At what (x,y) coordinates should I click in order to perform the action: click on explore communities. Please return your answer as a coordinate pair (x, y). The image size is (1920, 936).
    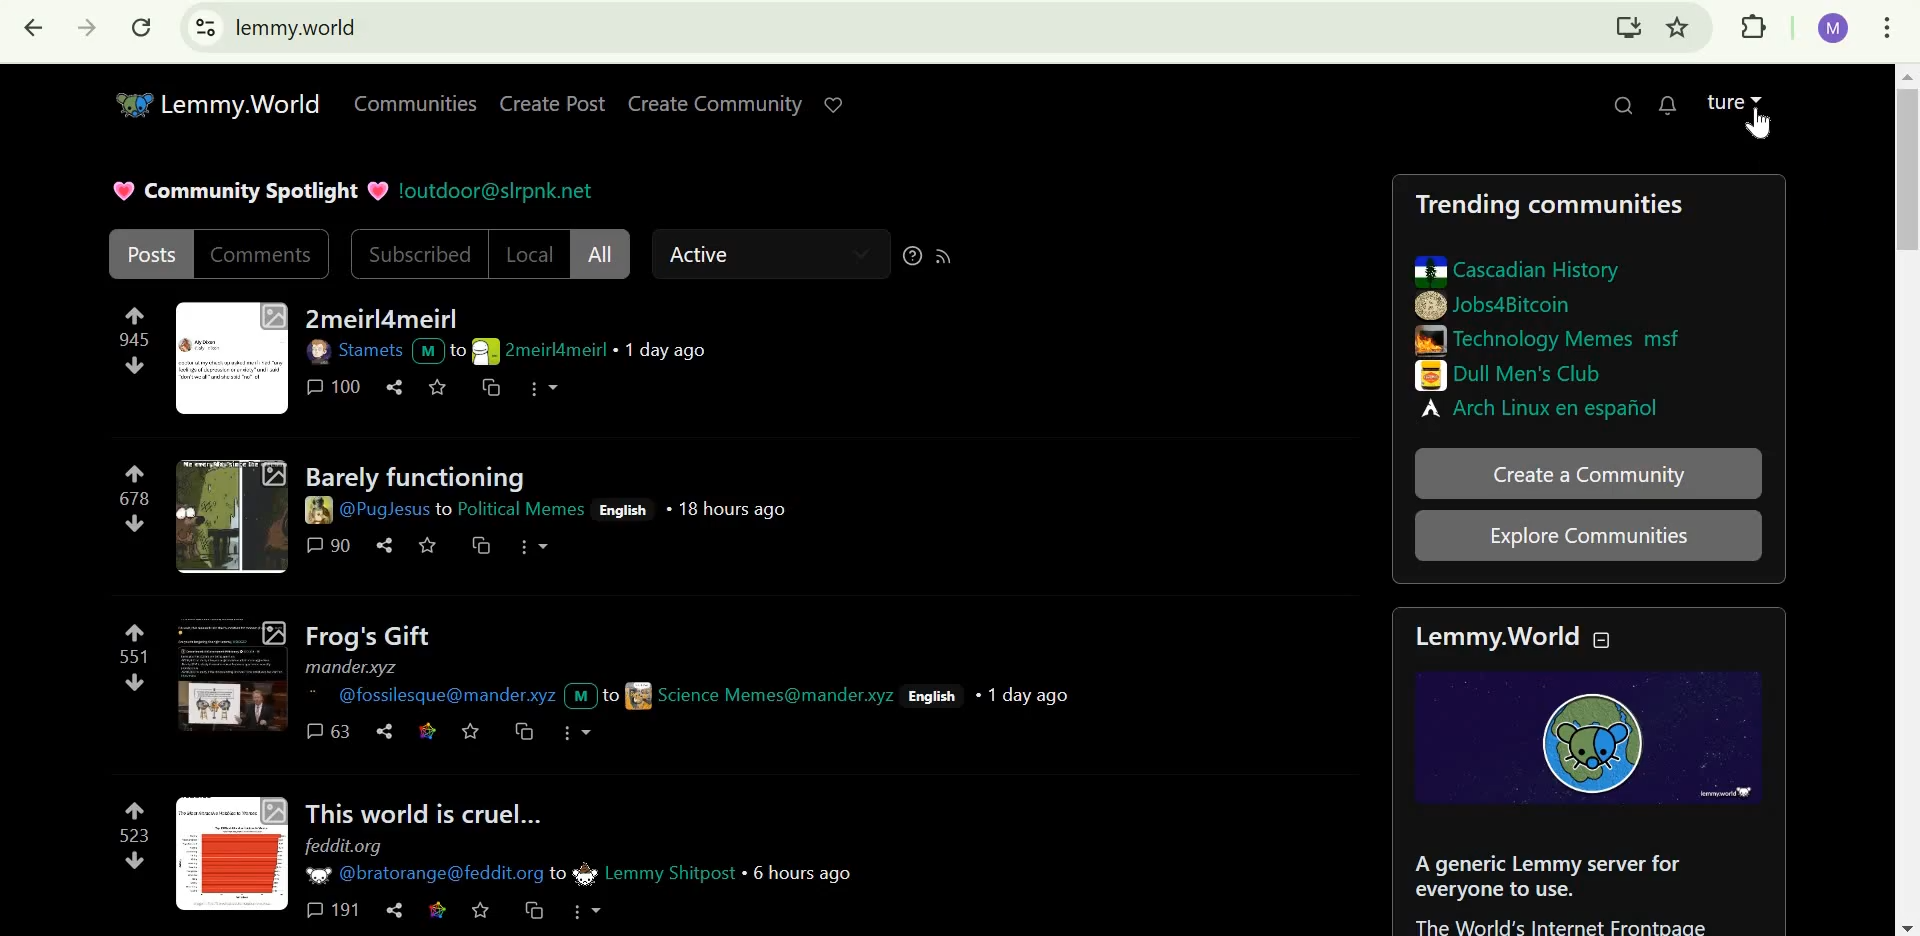
    Looking at the image, I should click on (1588, 536).